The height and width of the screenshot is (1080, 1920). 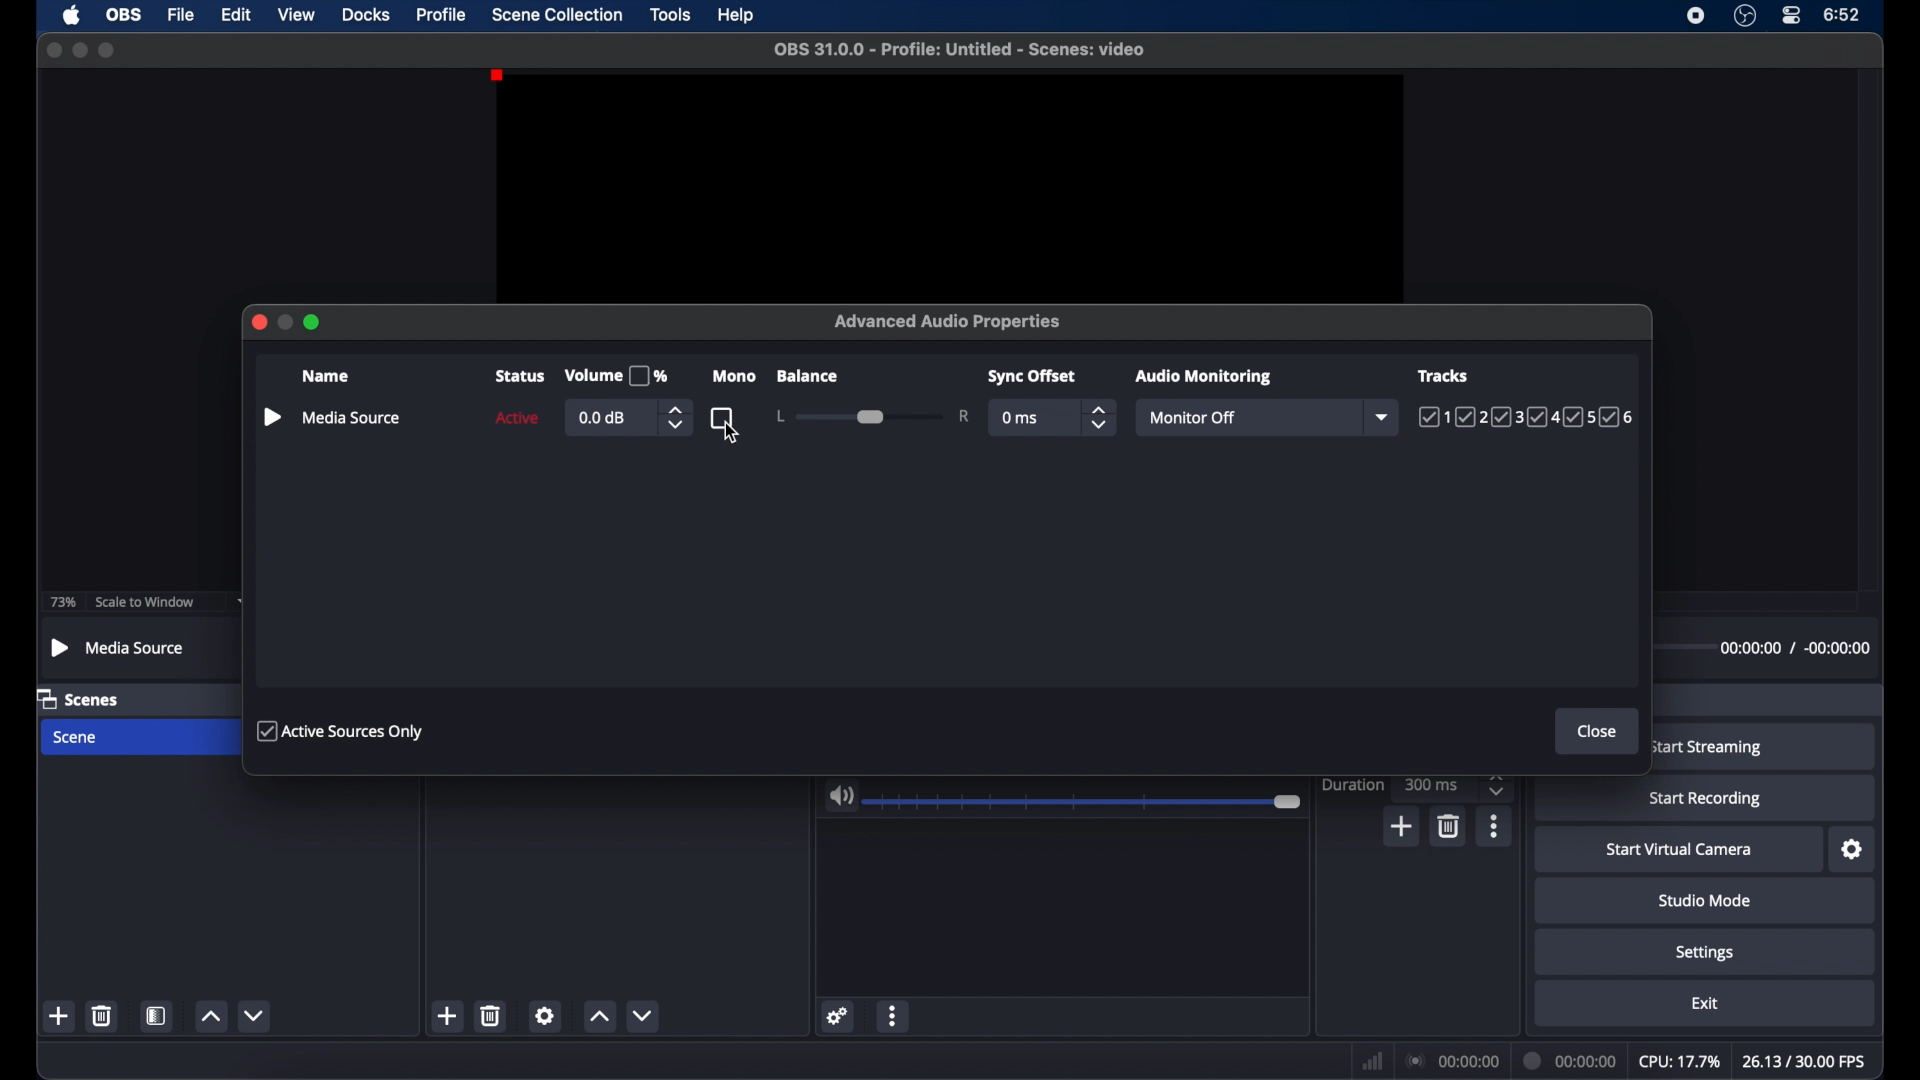 I want to click on scene filters, so click(x=157, y=1016).